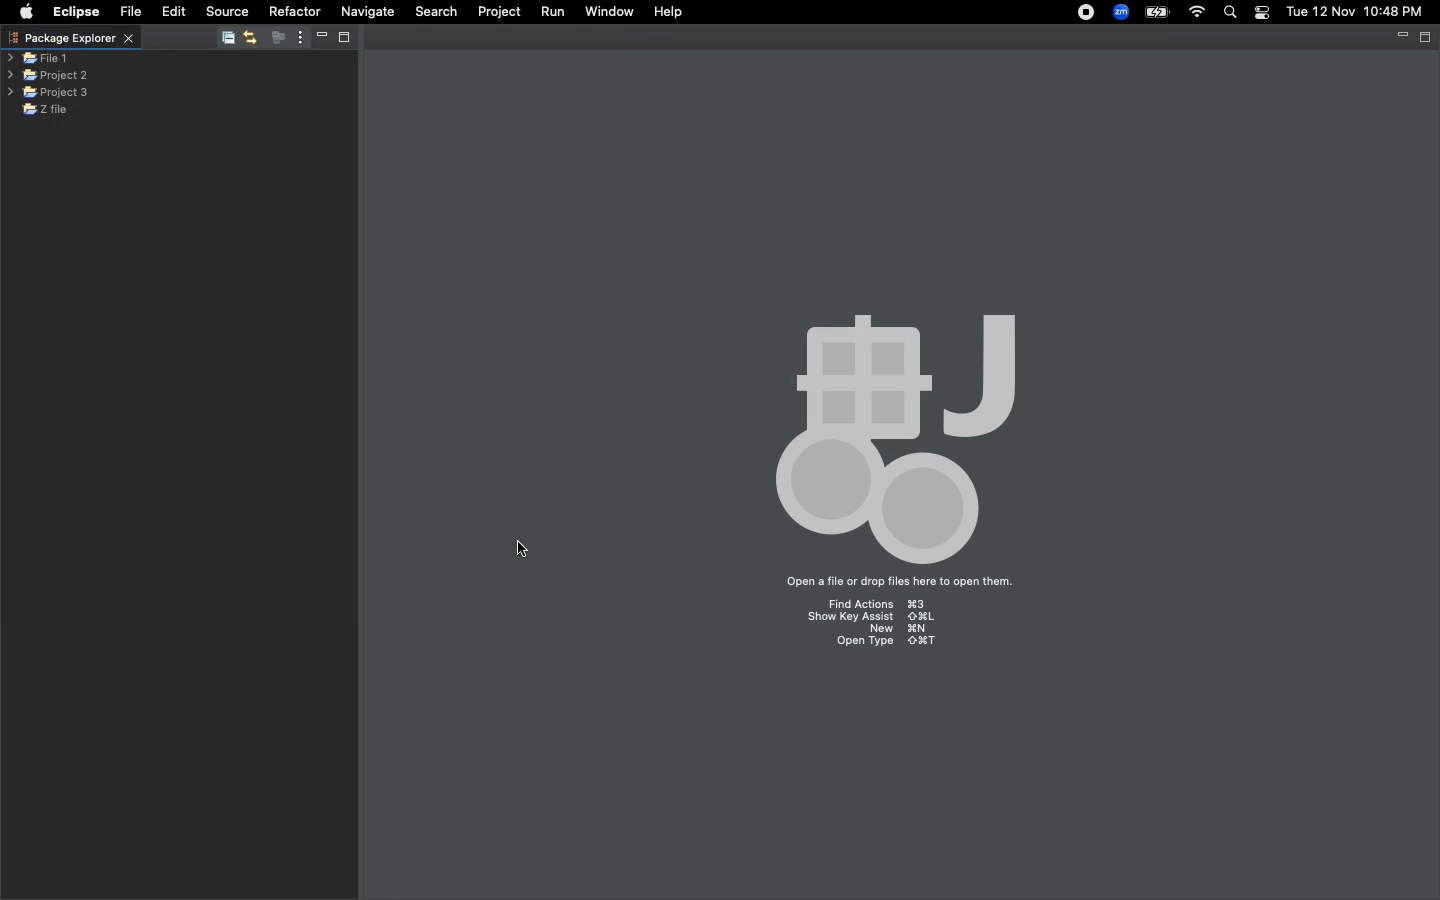 The width and height of the screenshot is (1440, 900). Describe the element at coordinates (276, 37) in the screenshot. I see `focus on active task ` at that location.